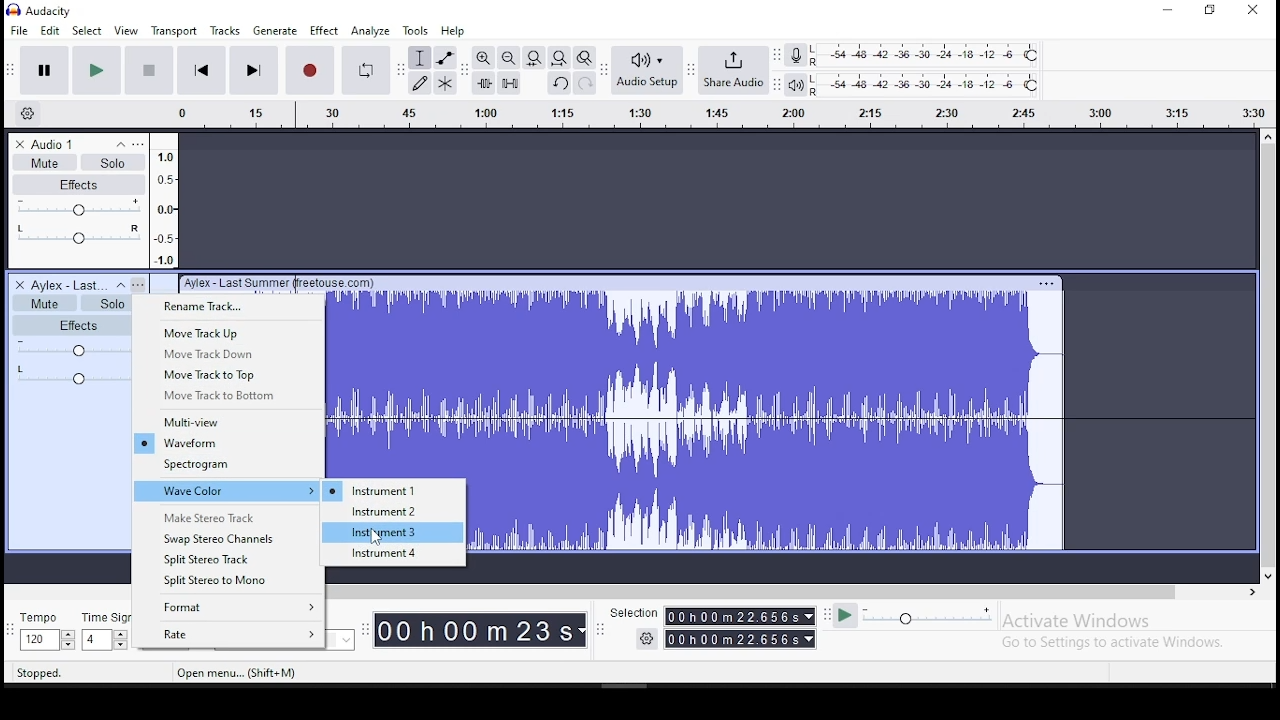  What do you see at coordinates (646, 69) in the screenshot?
I see `audio setup` at bounding box center [646, 69].